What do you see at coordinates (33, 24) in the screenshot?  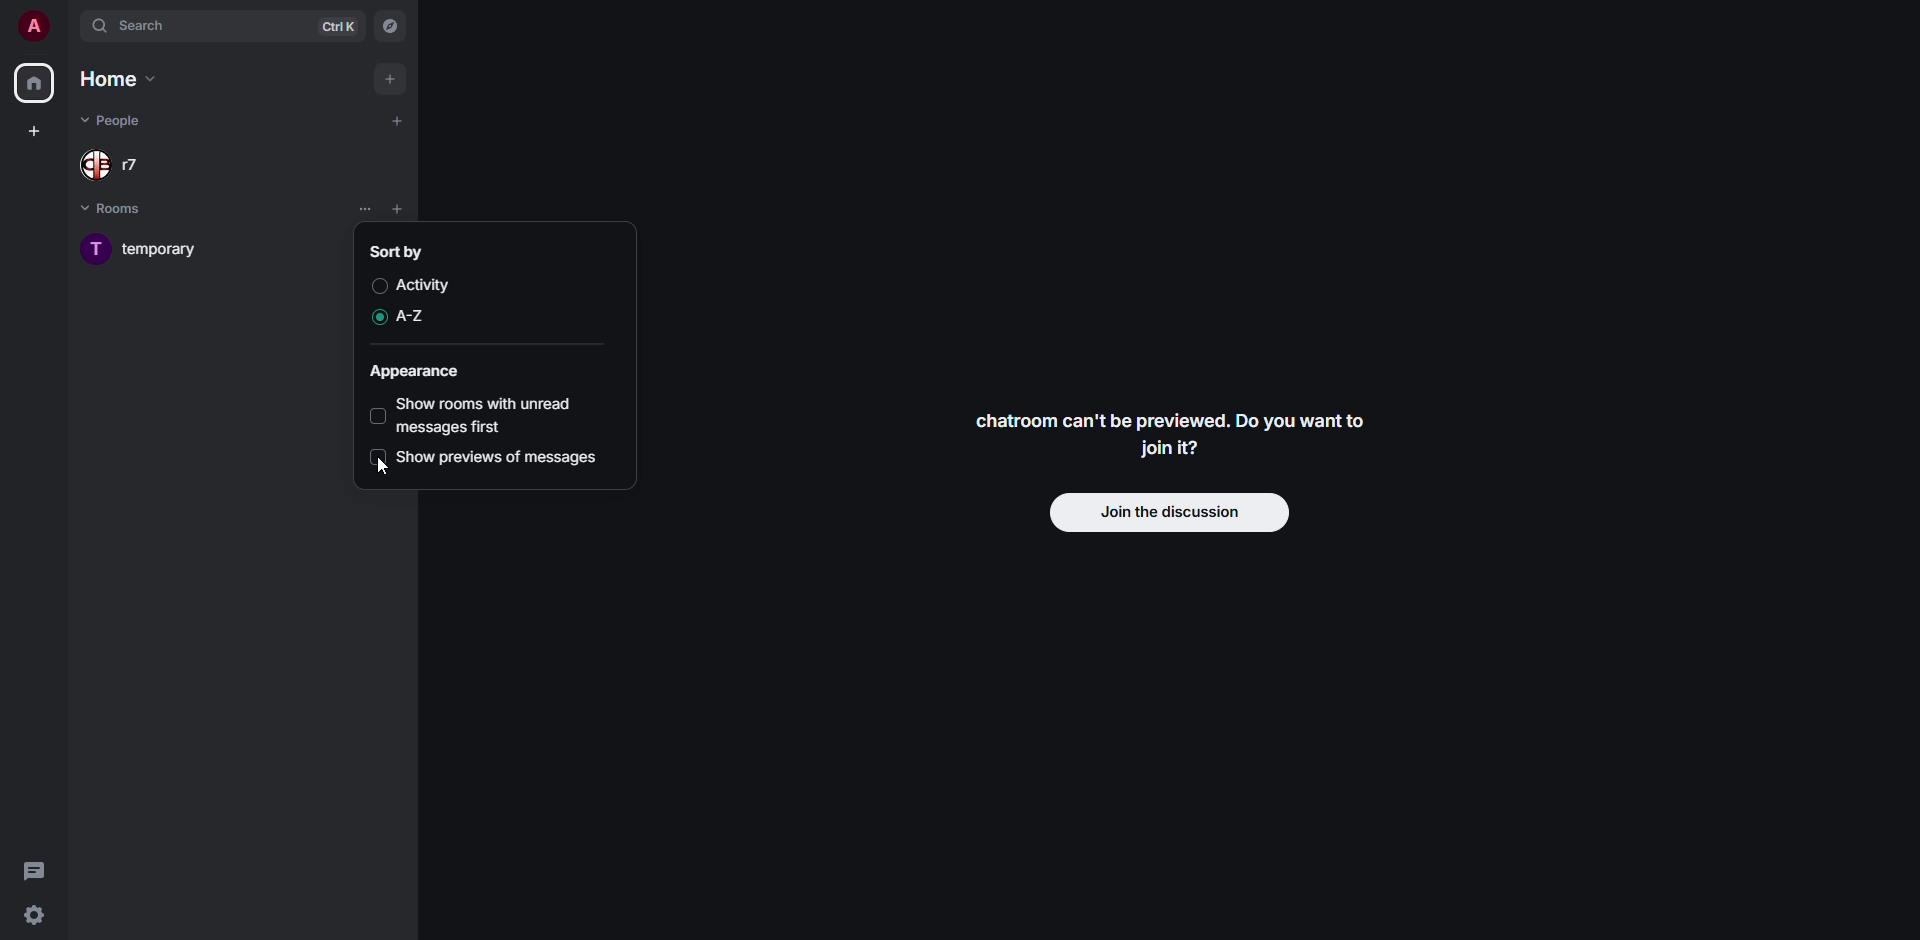 I see `profile` at bounding box center [33, 24].